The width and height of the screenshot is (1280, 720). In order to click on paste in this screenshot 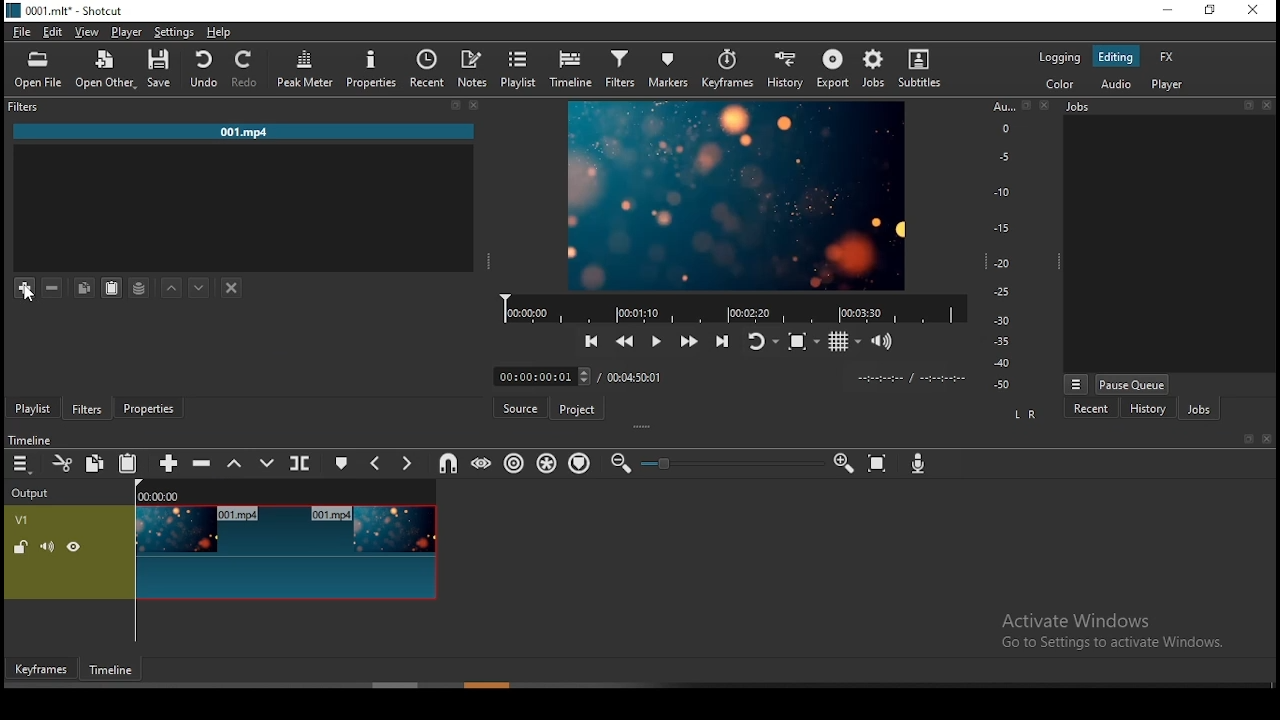, I will do `click(127, 464)`.